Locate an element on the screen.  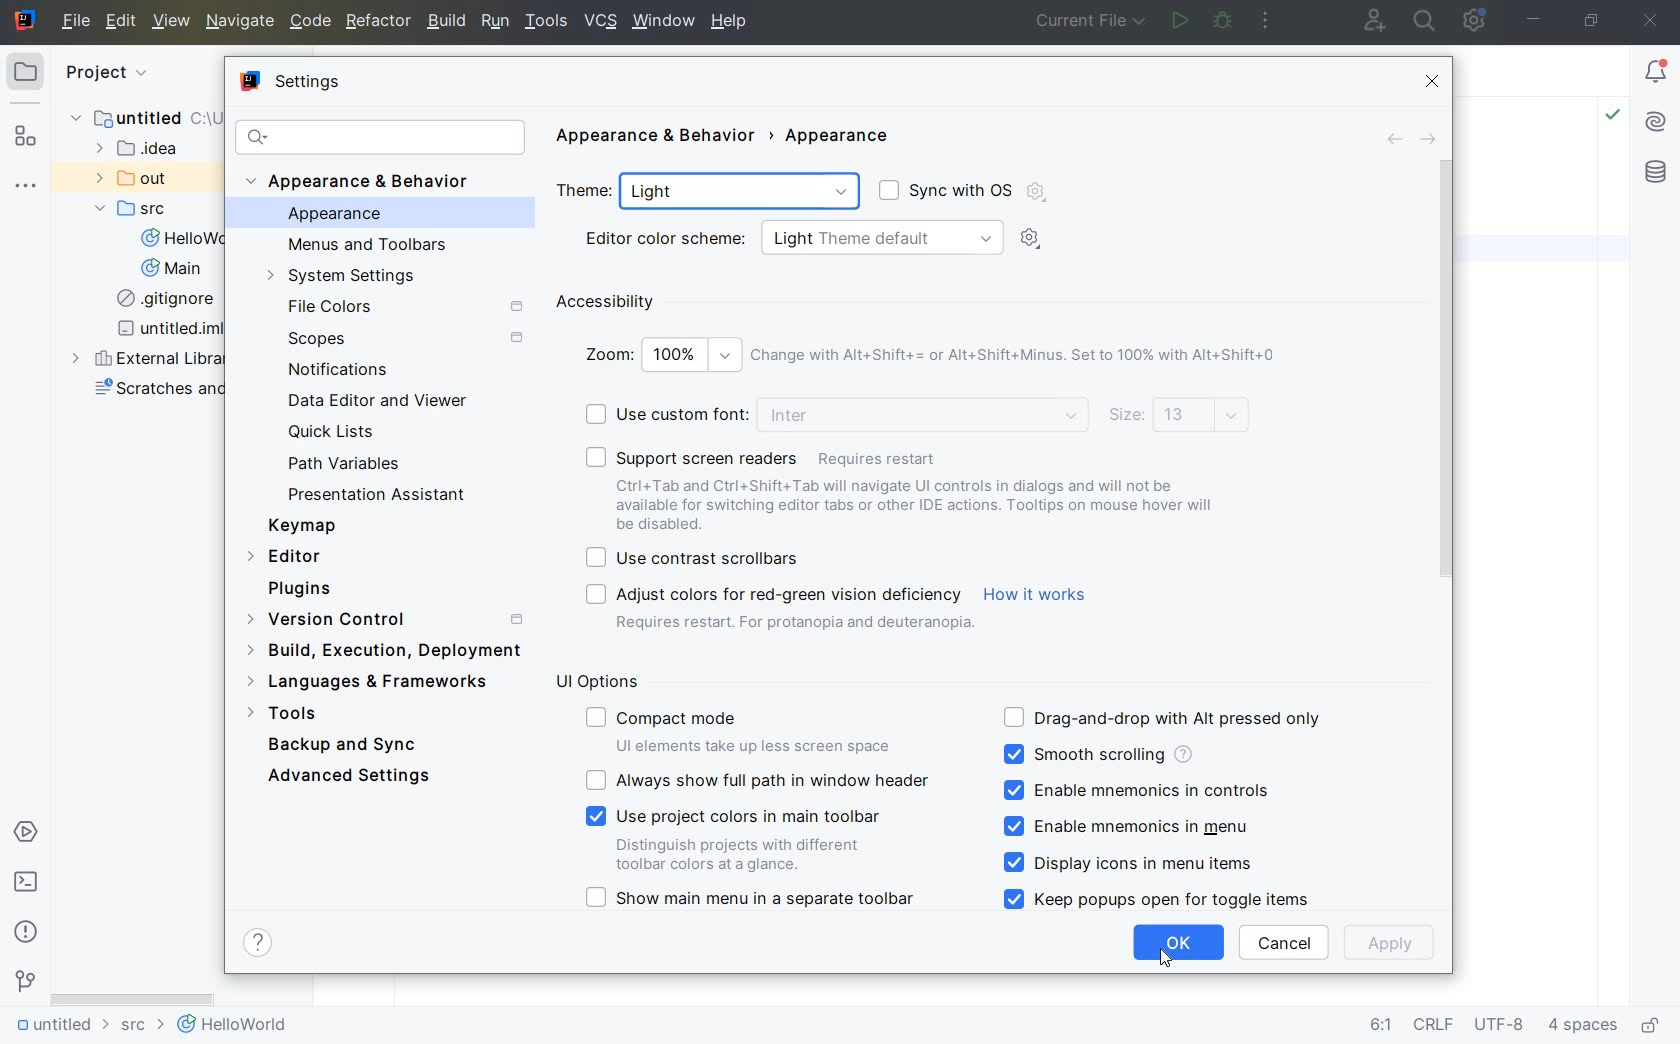
notifications is located at coordinates (1655, 72).